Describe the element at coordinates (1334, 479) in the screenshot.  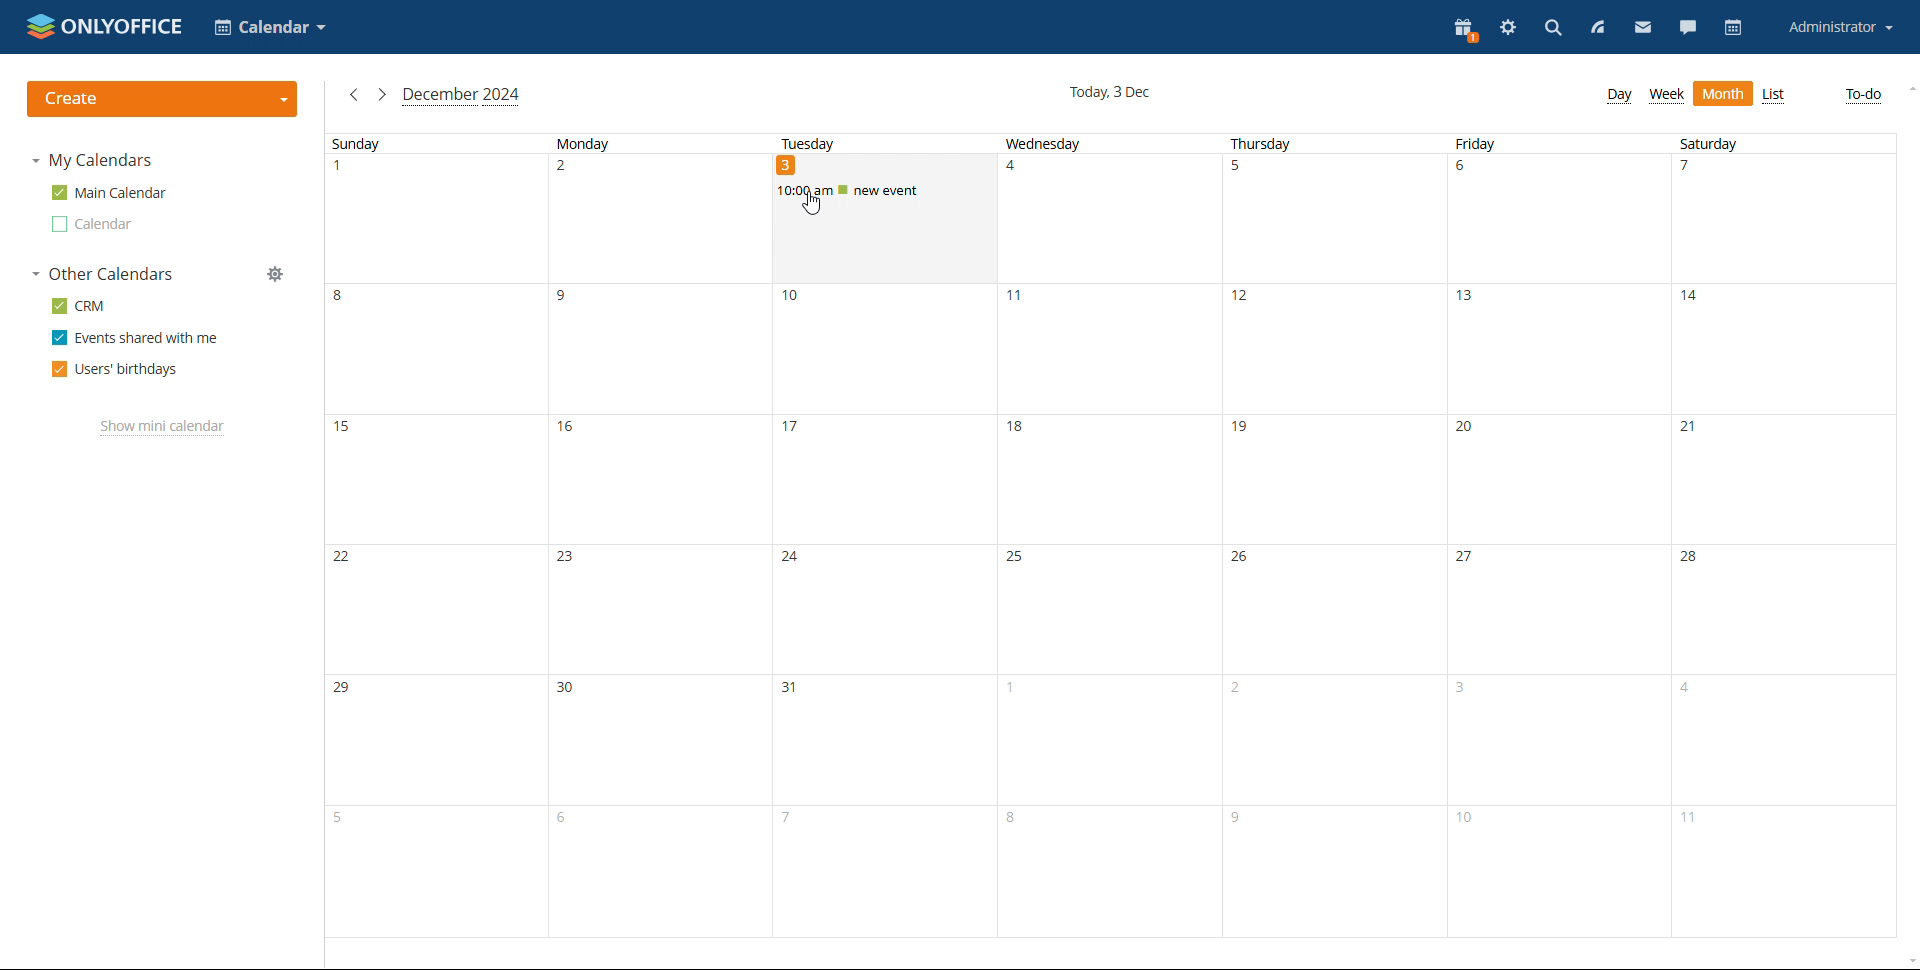
I see `19` at that location.